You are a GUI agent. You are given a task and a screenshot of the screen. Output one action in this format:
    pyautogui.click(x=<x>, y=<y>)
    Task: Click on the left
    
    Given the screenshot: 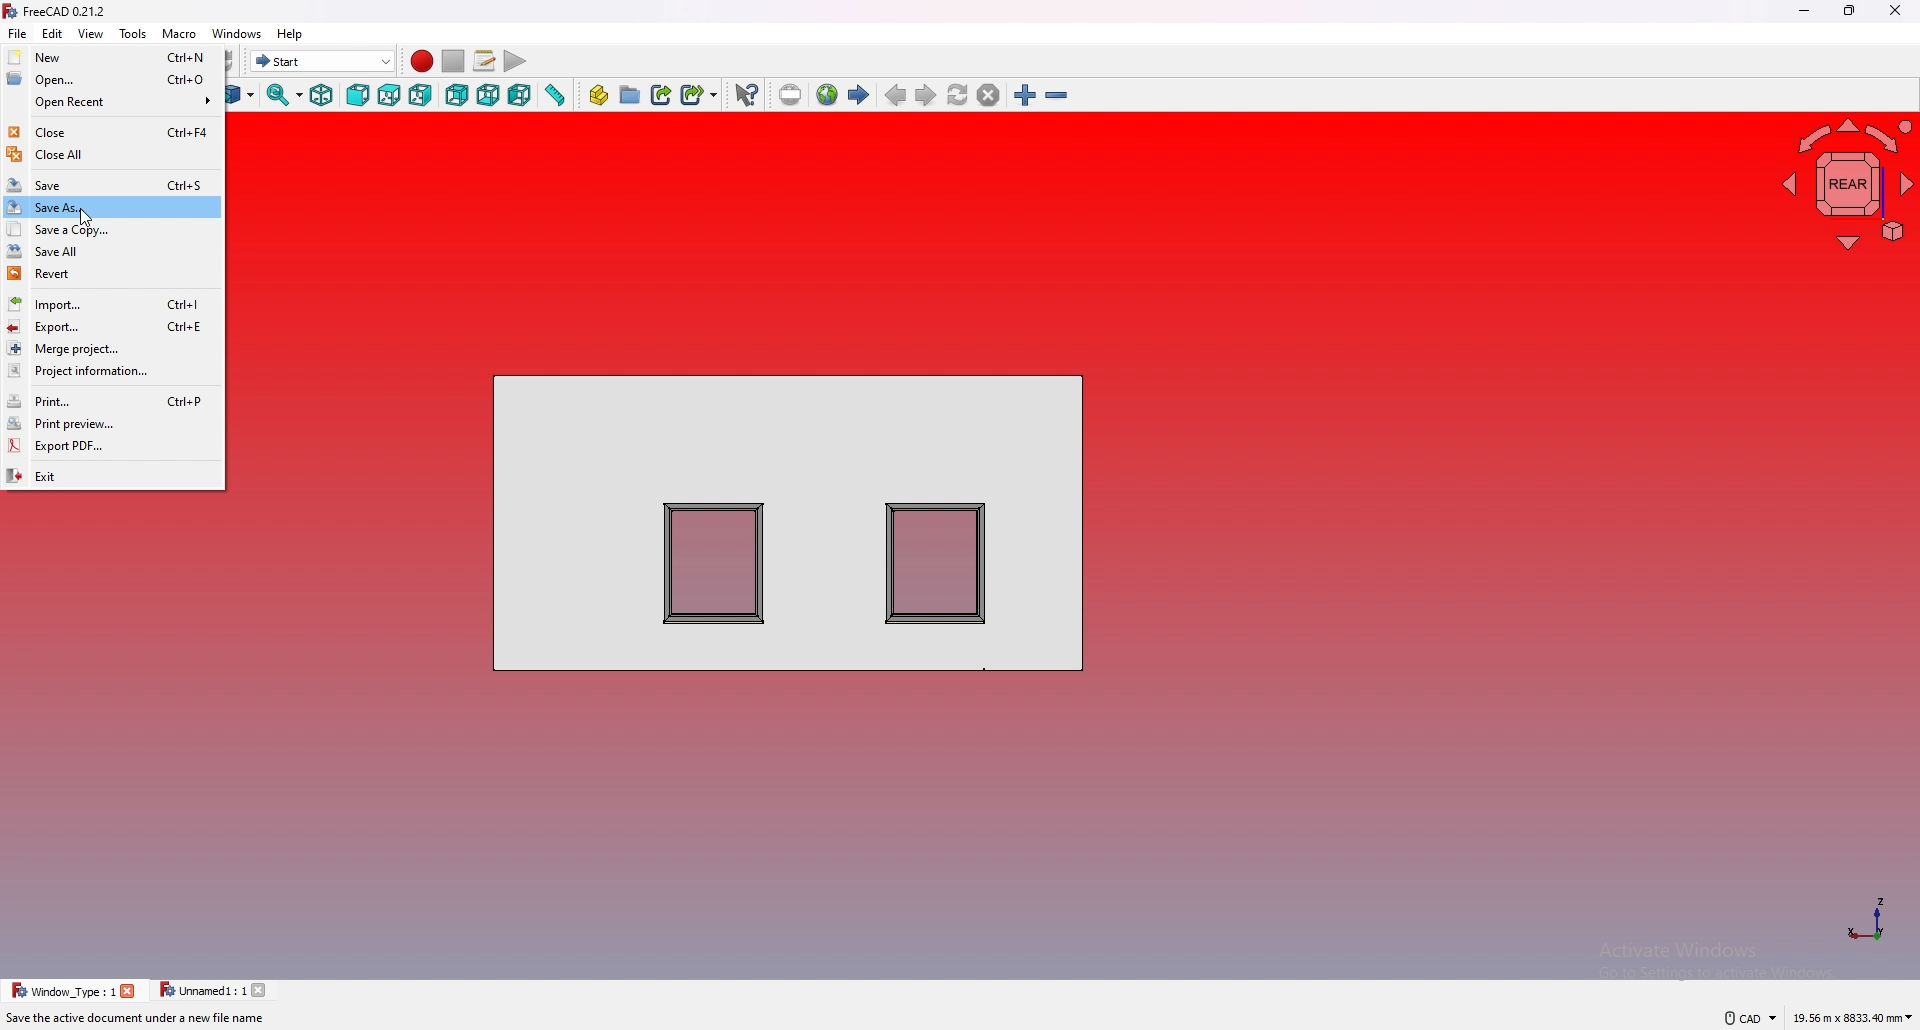 What is the action you would take?
    pyautogui.click(x=520, y=96)
    